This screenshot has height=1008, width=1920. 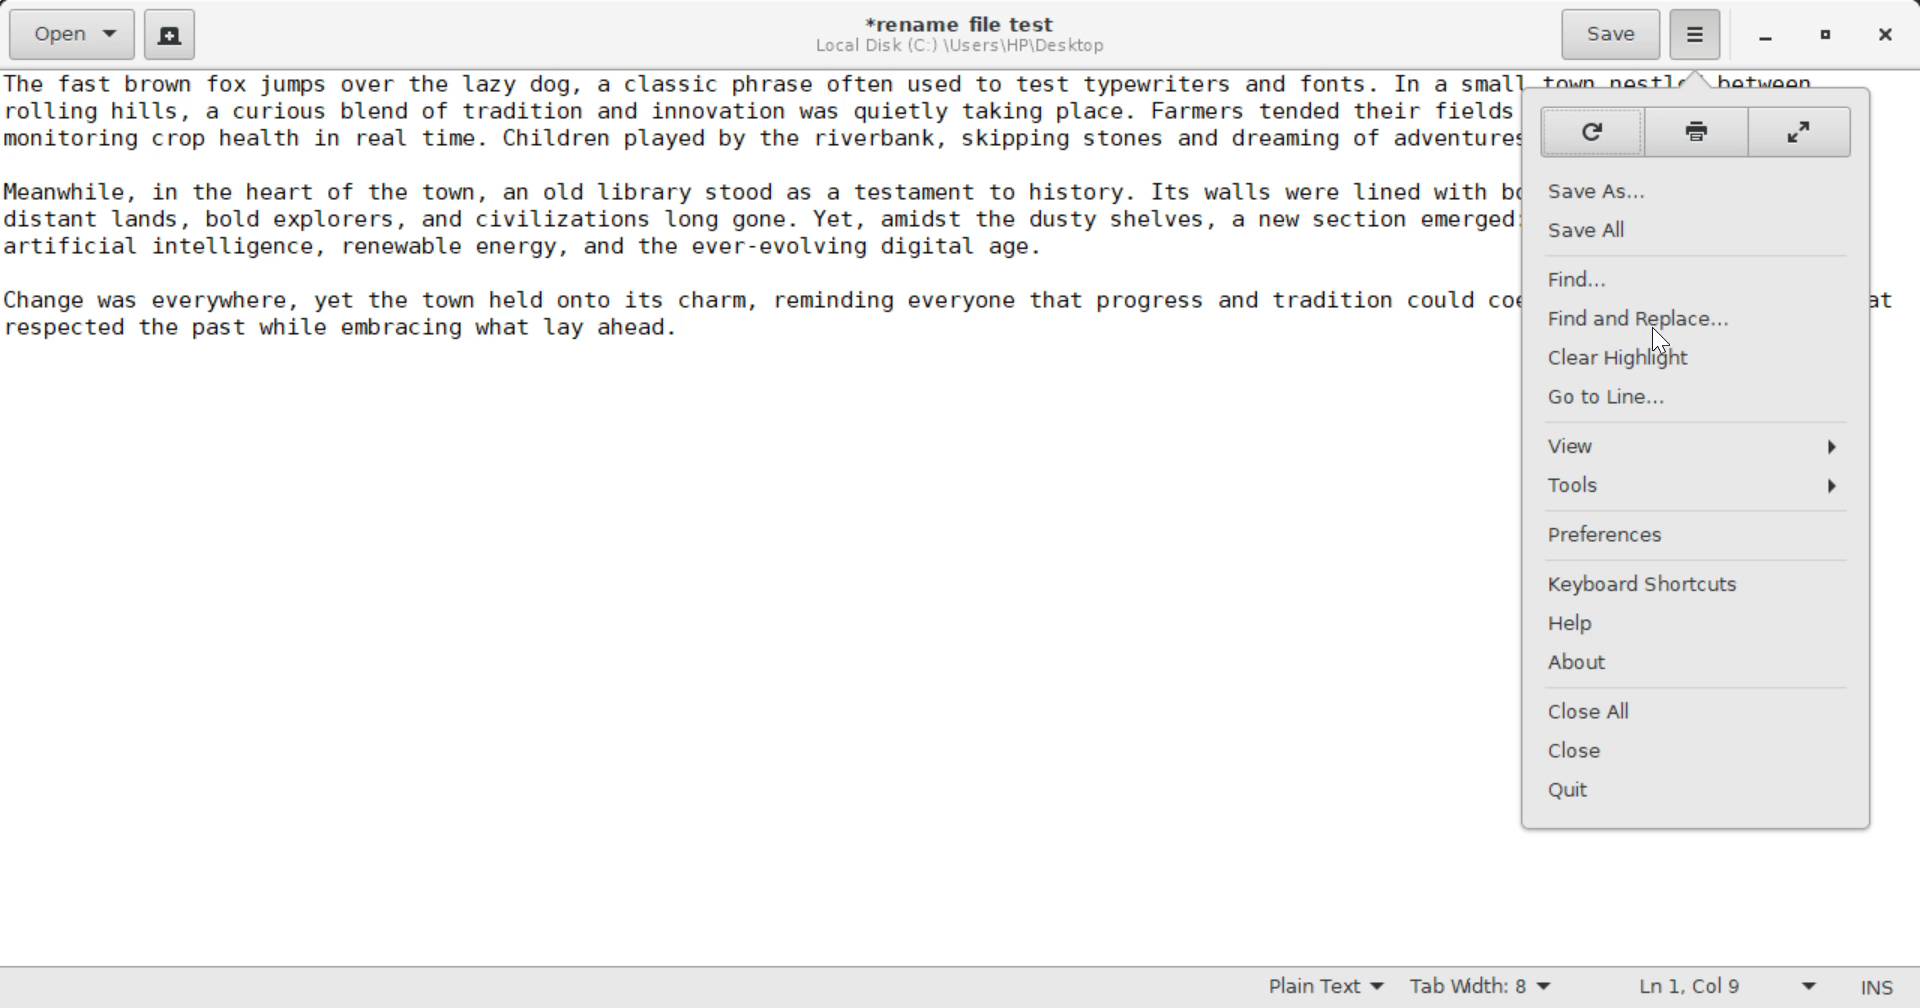 I want to click on Quit, so click(x=1693, y=793).